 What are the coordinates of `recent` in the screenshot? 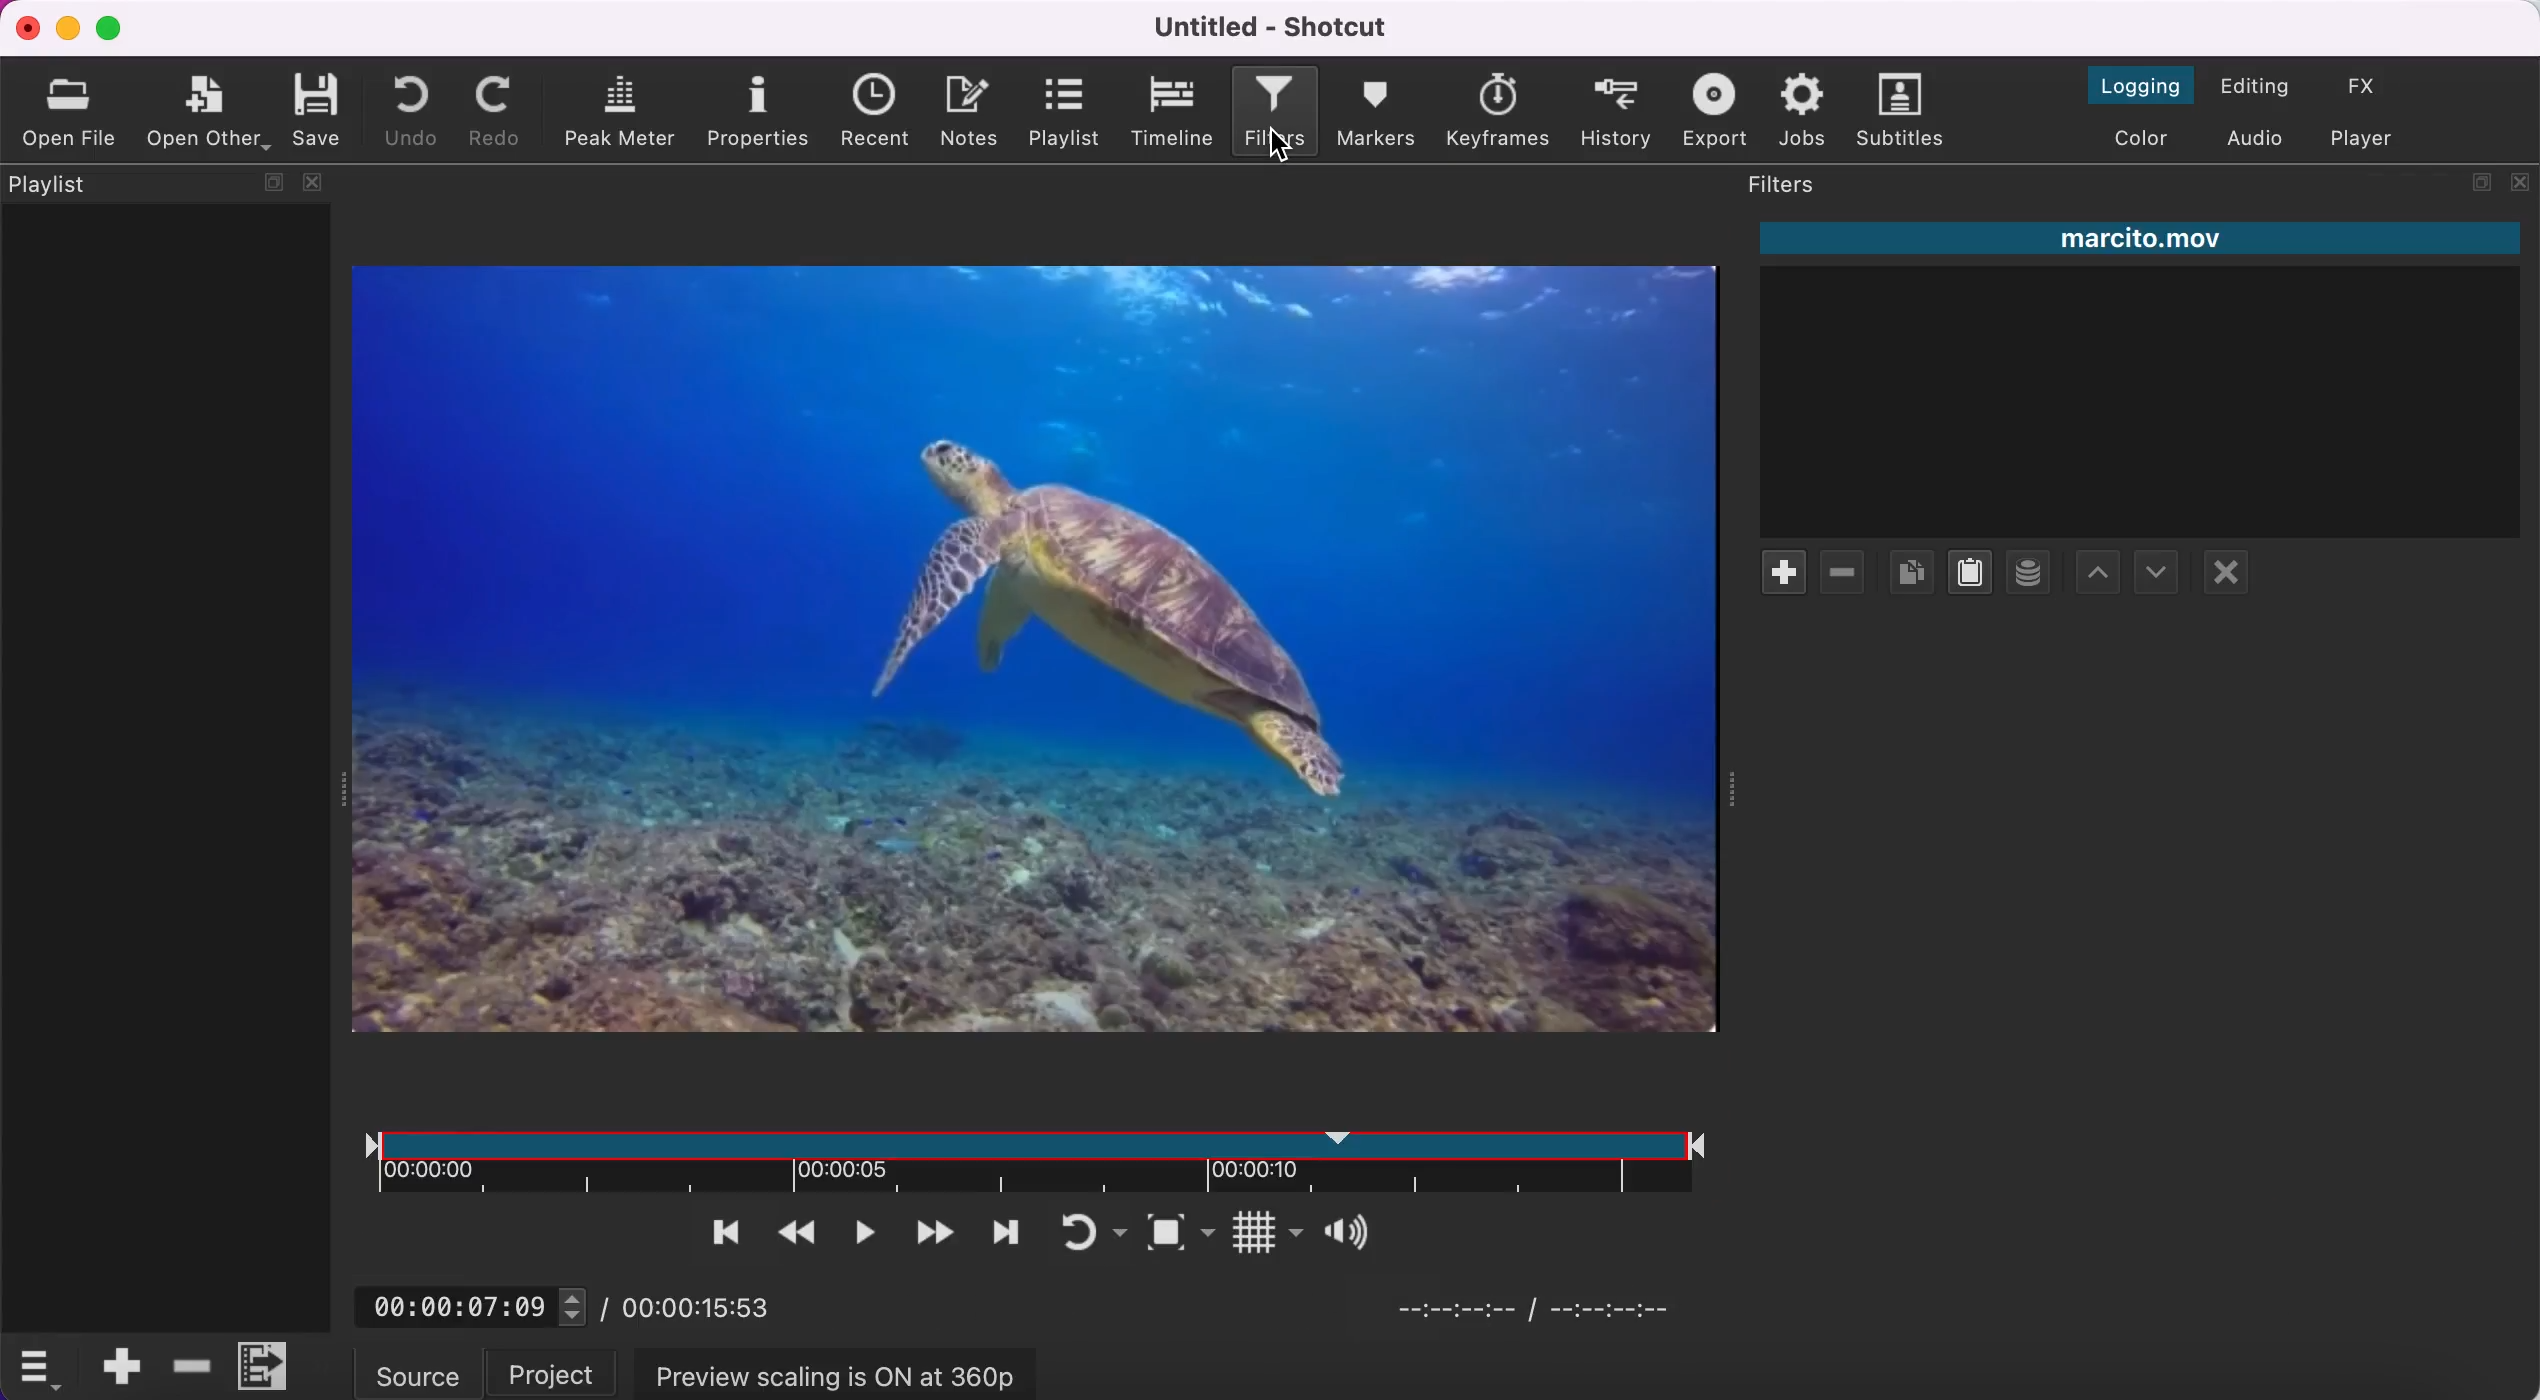 It's located at (873, 113).